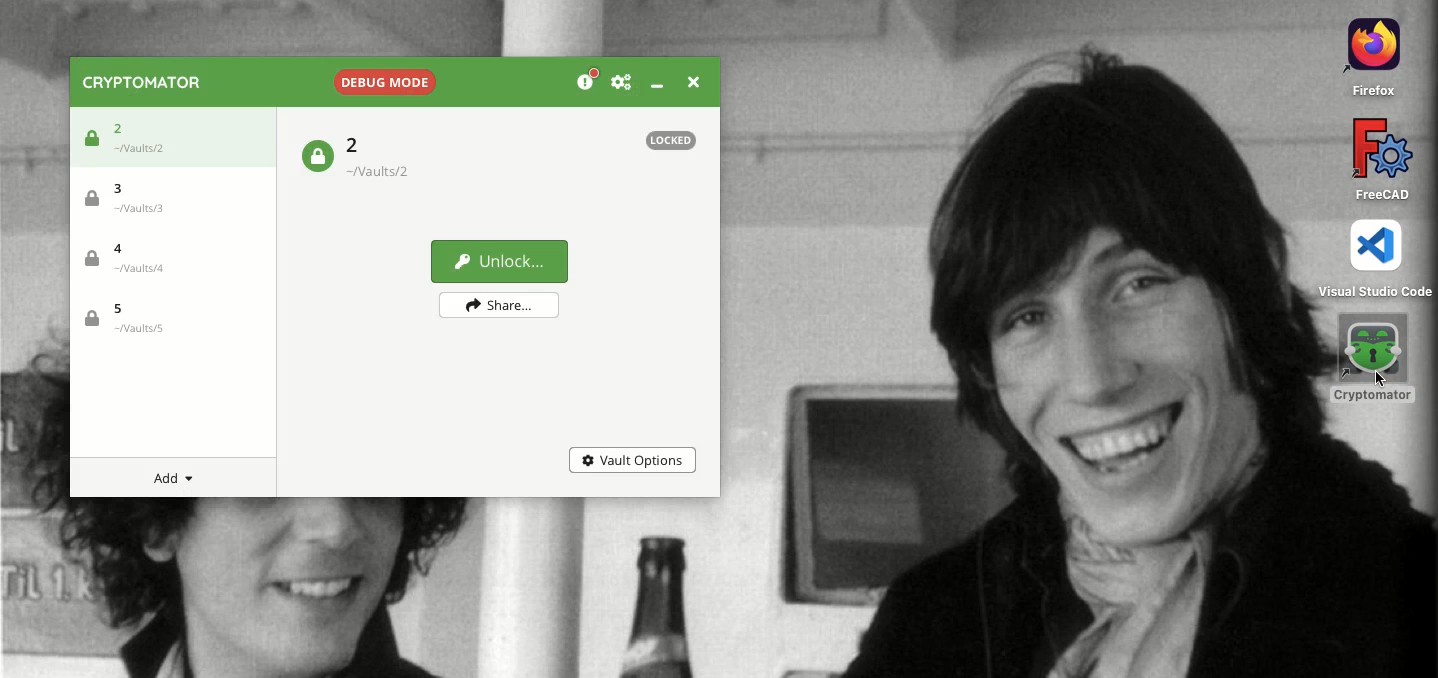 The height and width of the screenshot is (678, 1438). I want to click on Locked, so click(316, 158).